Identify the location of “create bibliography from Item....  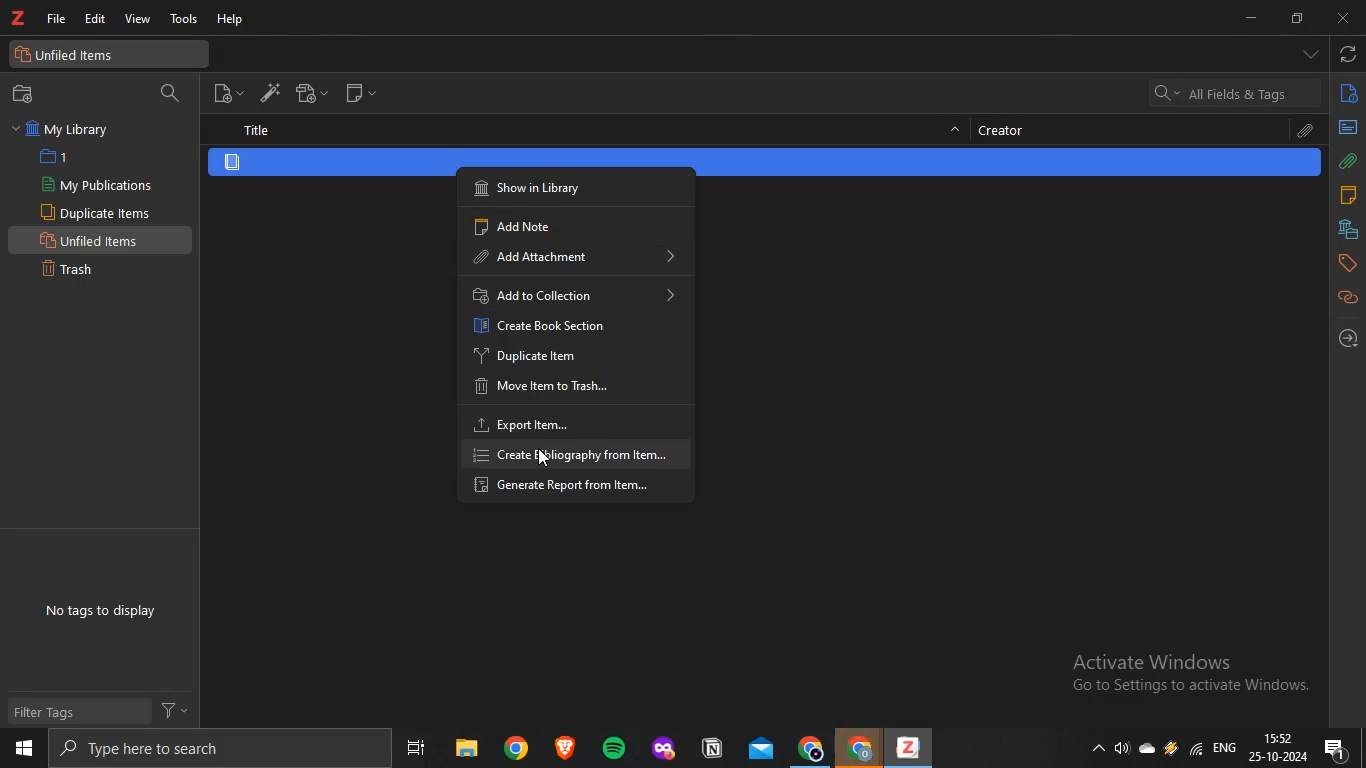
(569, 454).